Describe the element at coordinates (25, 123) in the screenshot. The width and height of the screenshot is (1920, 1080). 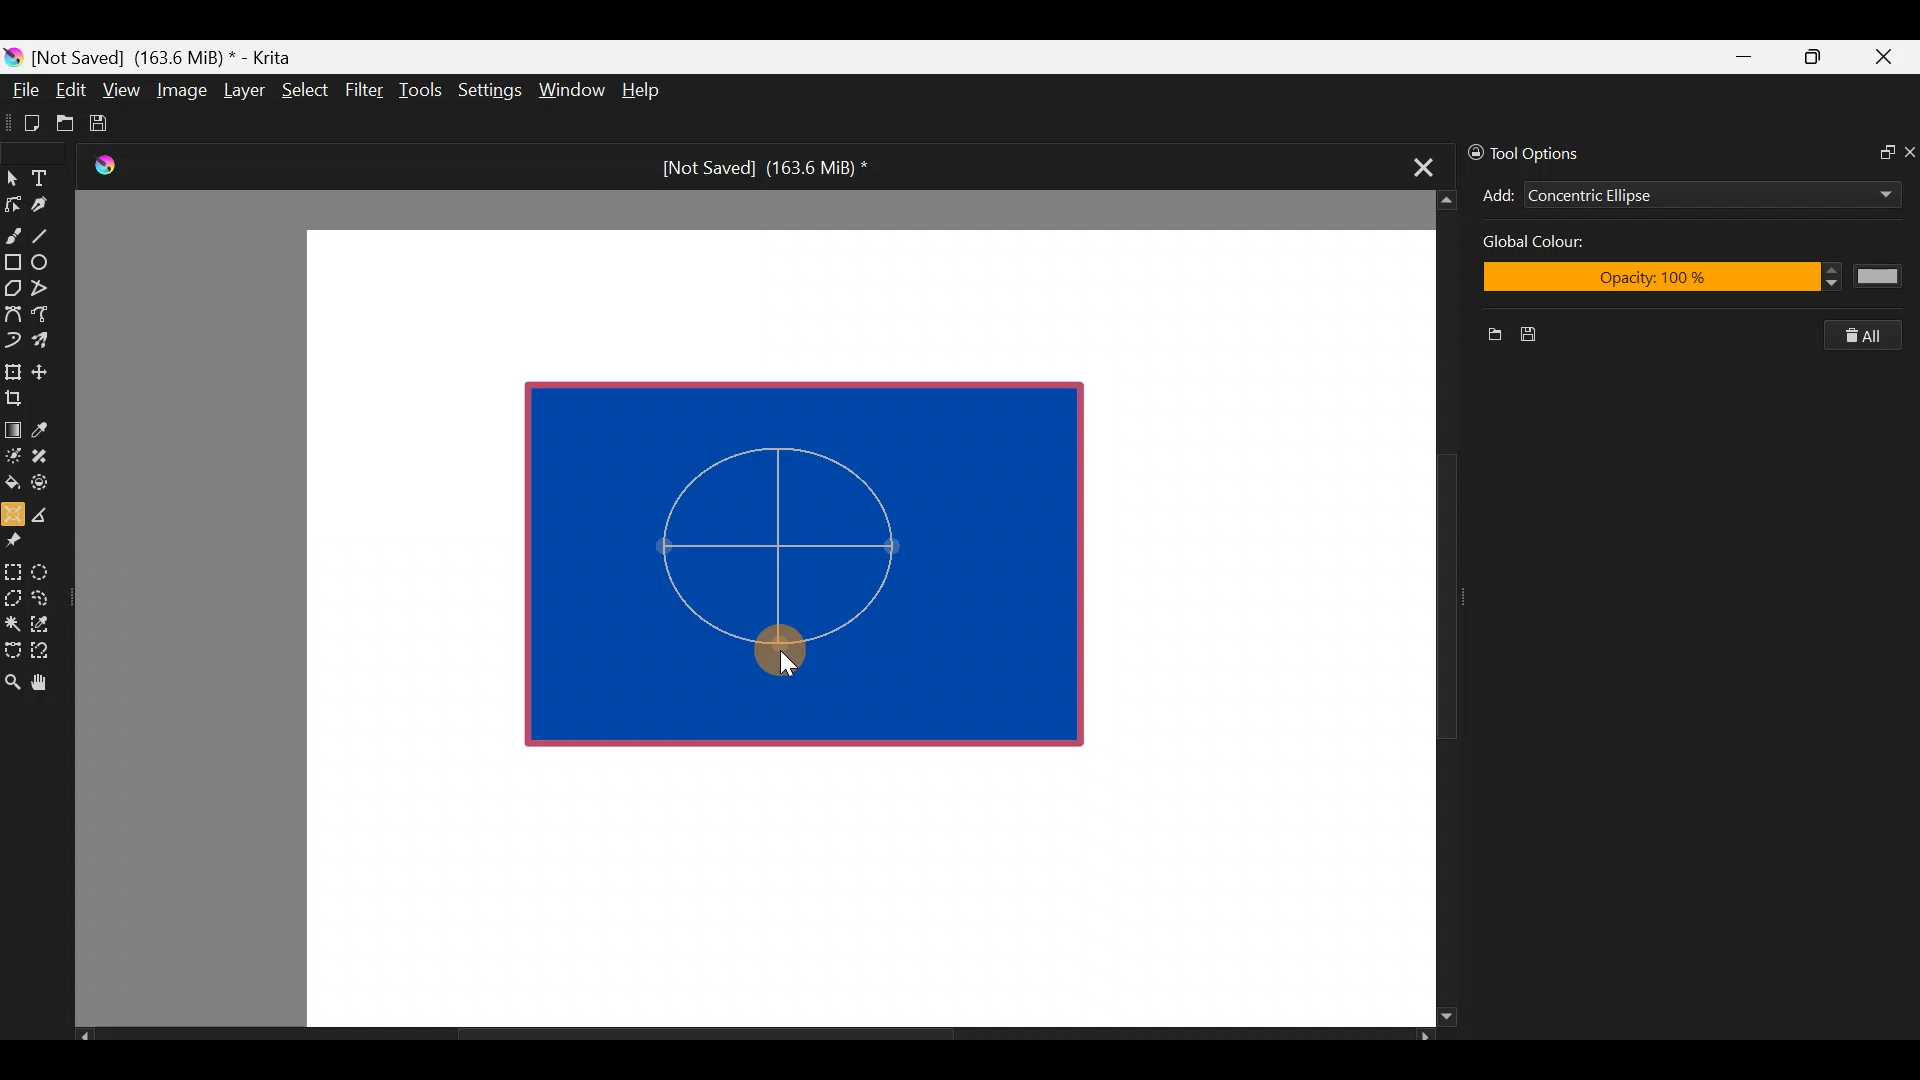
I see `Create new document` at that location.